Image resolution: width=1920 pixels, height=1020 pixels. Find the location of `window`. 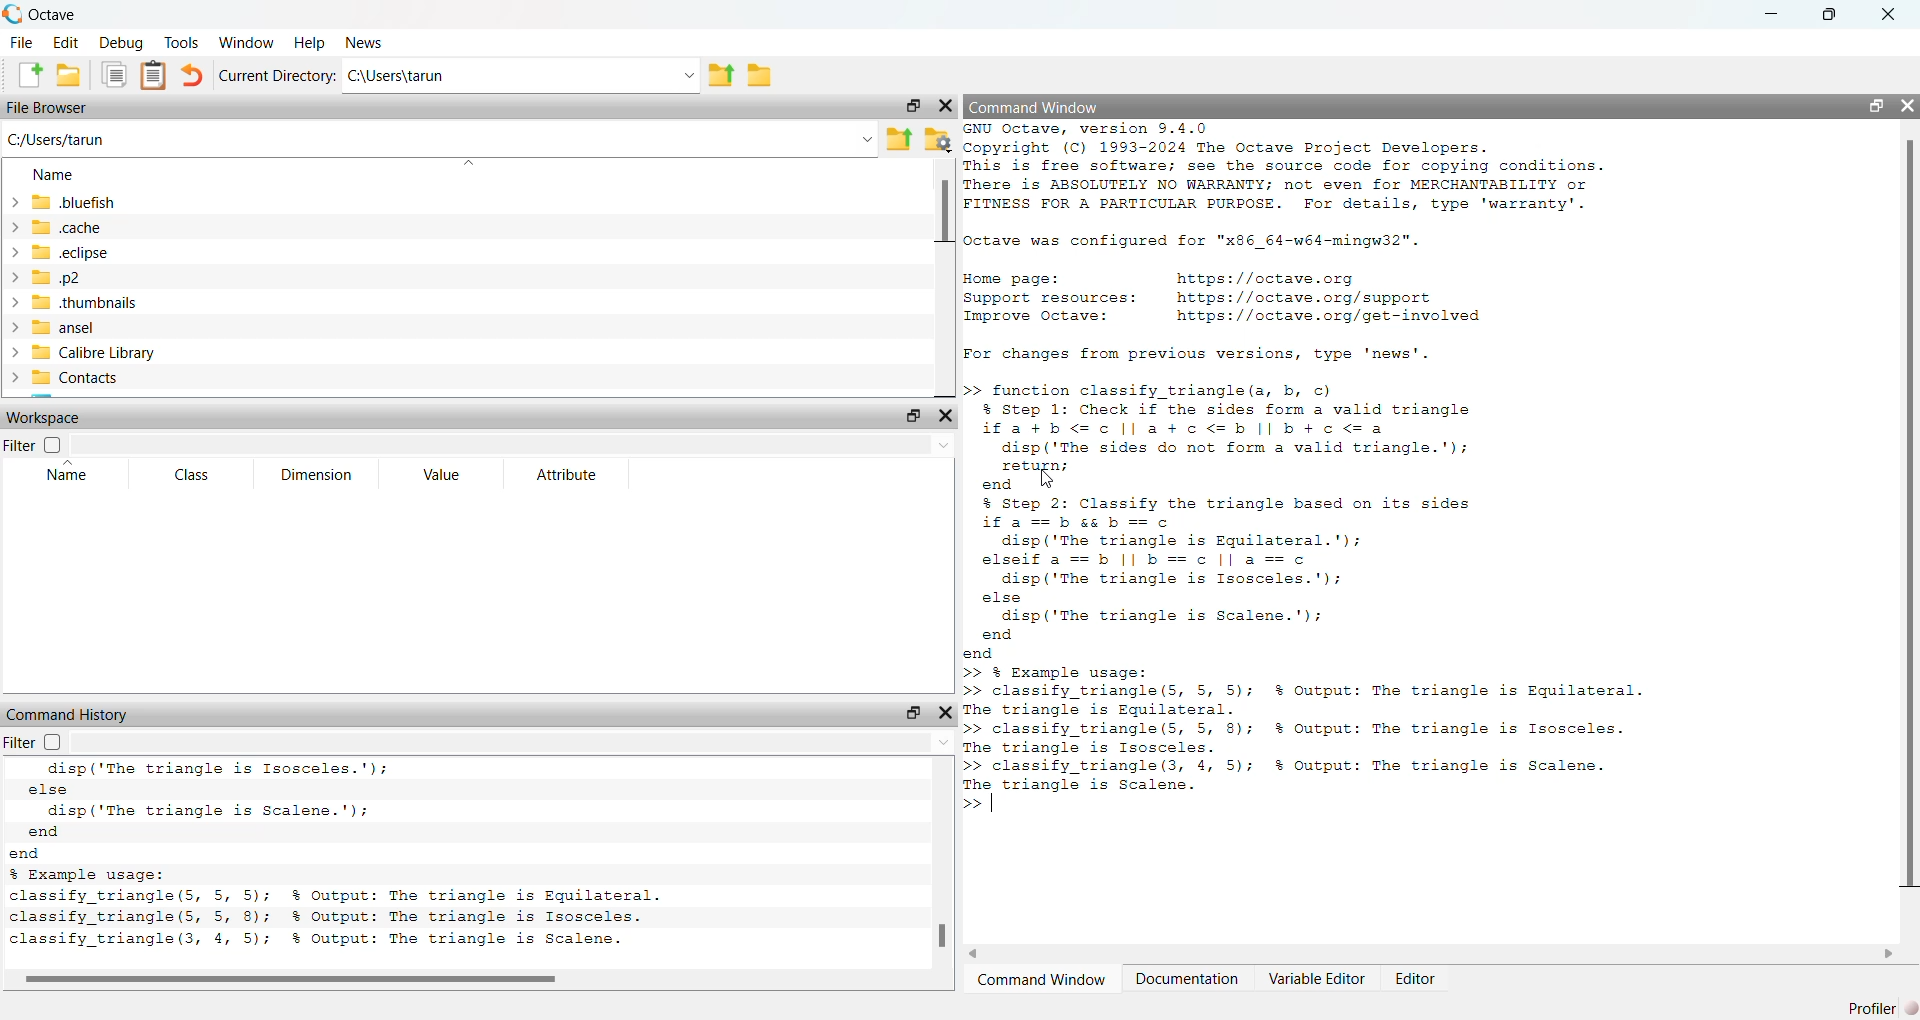

window is located at coordinates (248, 42).